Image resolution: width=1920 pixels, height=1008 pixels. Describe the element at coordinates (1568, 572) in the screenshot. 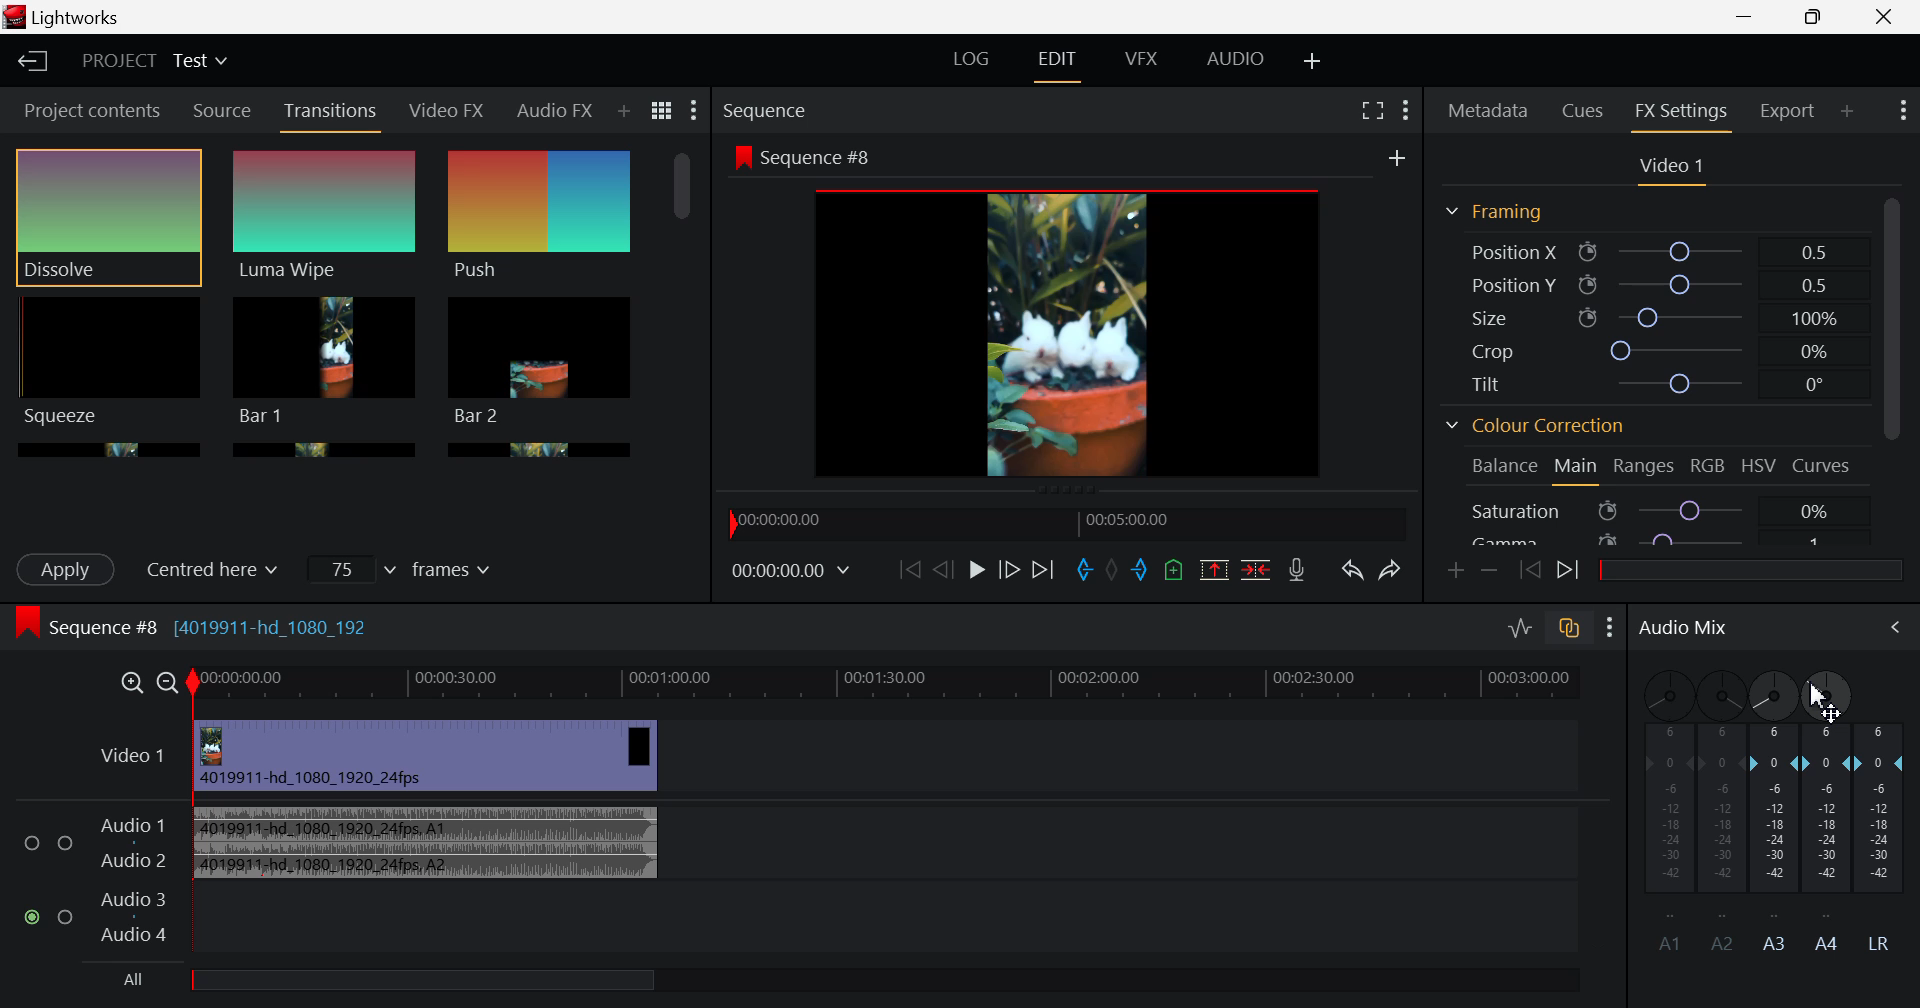

I see `Next keyframe` at that location.